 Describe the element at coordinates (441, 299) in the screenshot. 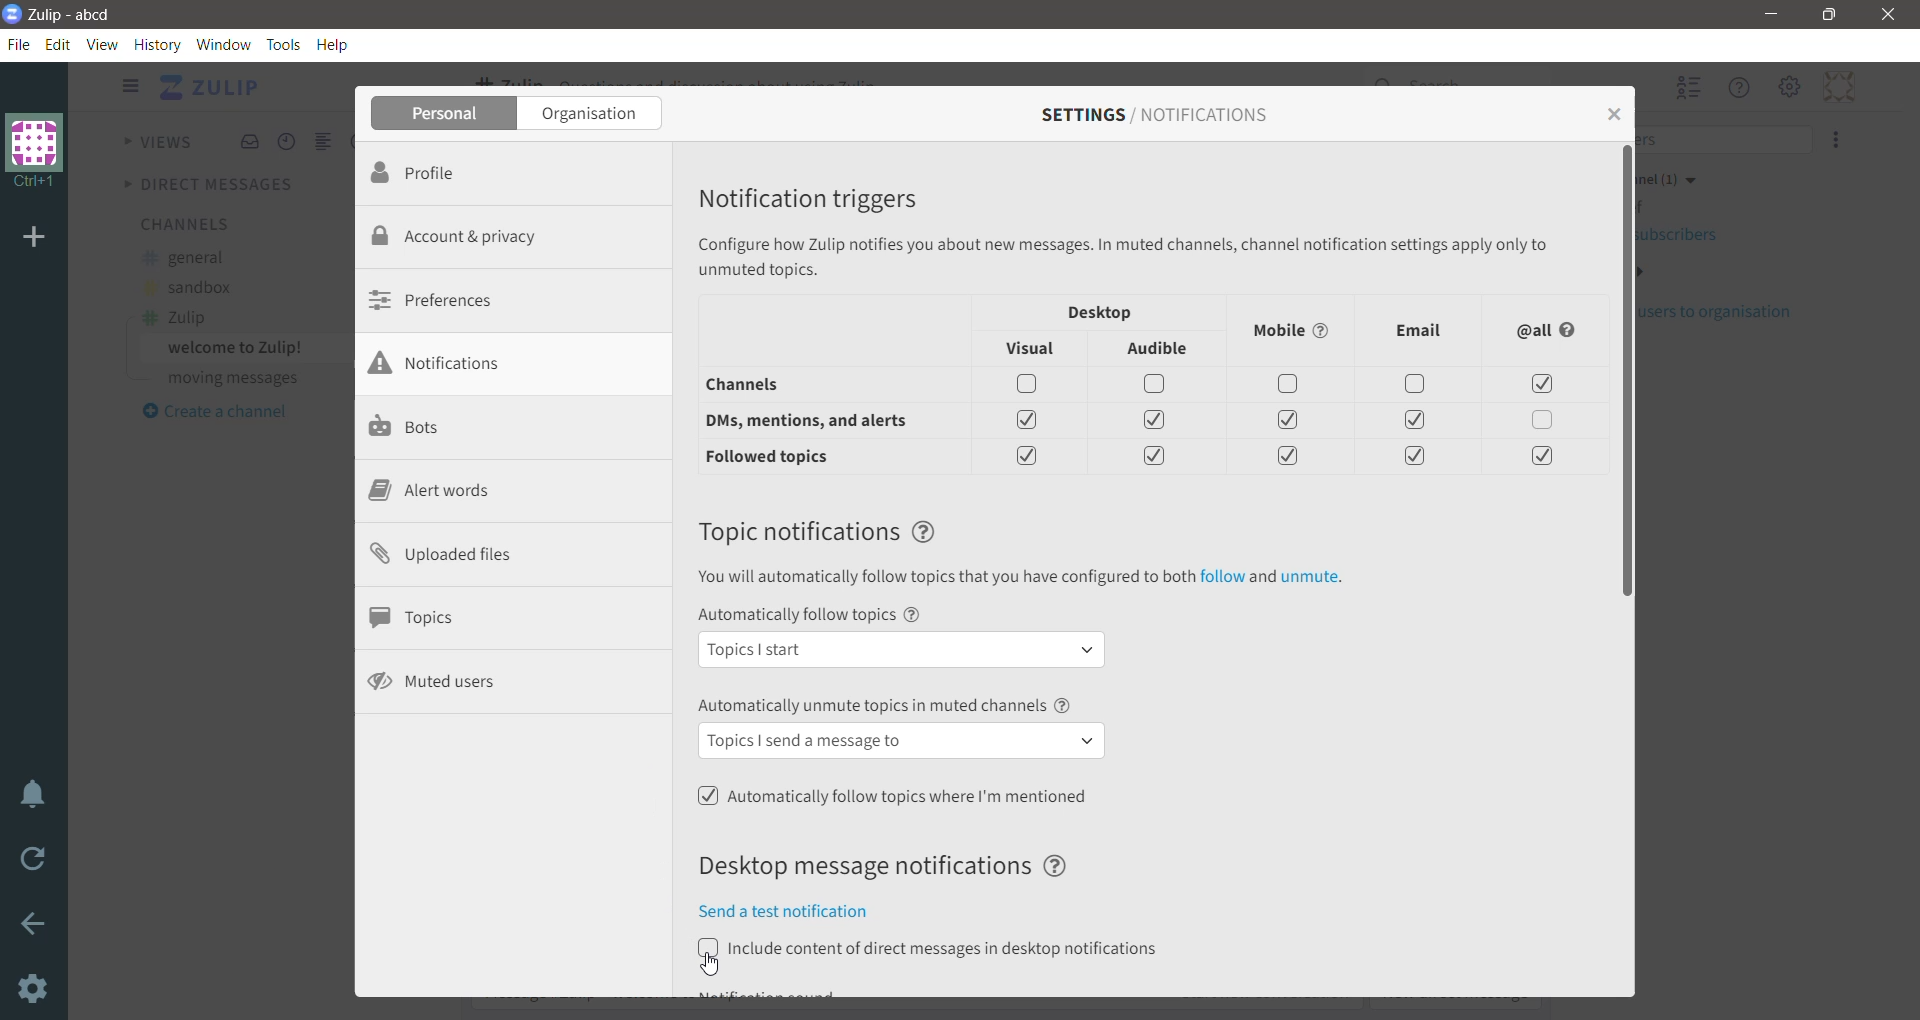

I see `Preferences` at that location.